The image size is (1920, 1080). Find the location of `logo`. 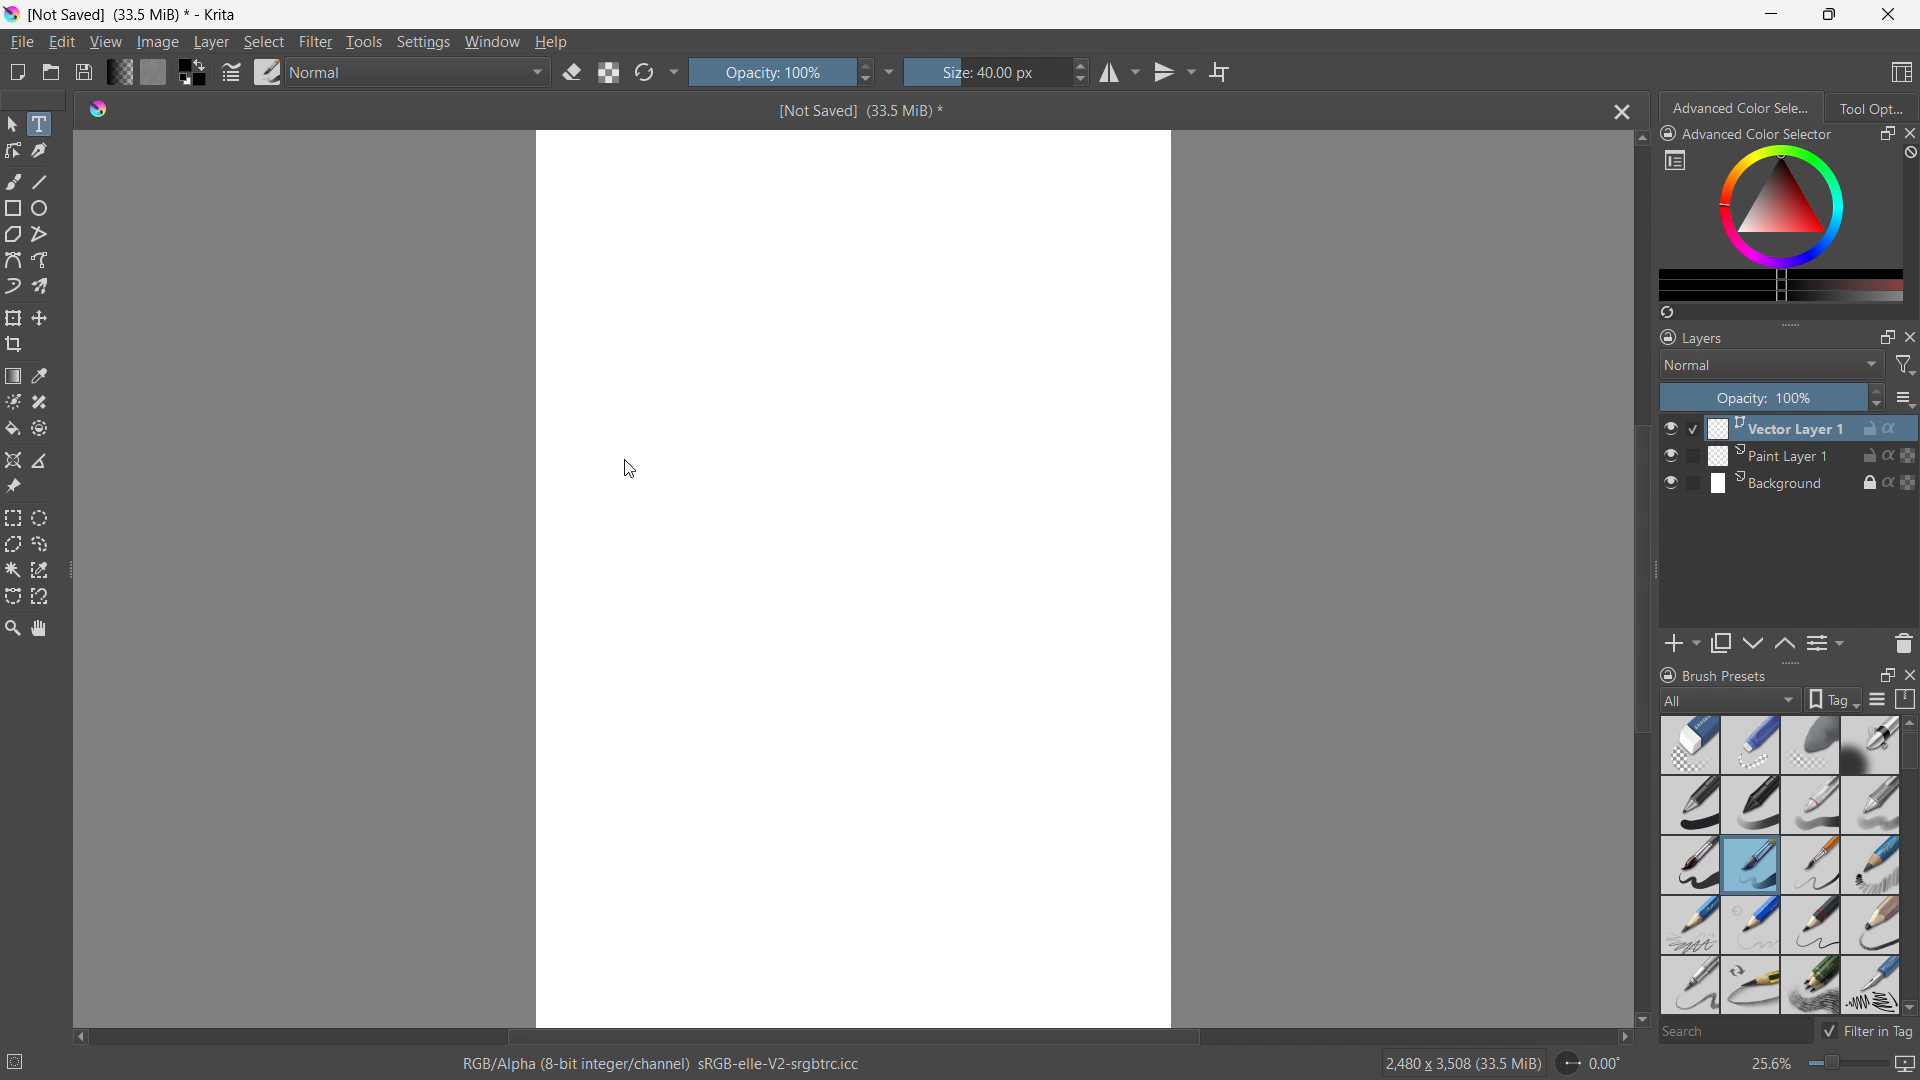

logo is located at coordinates (12, 14).